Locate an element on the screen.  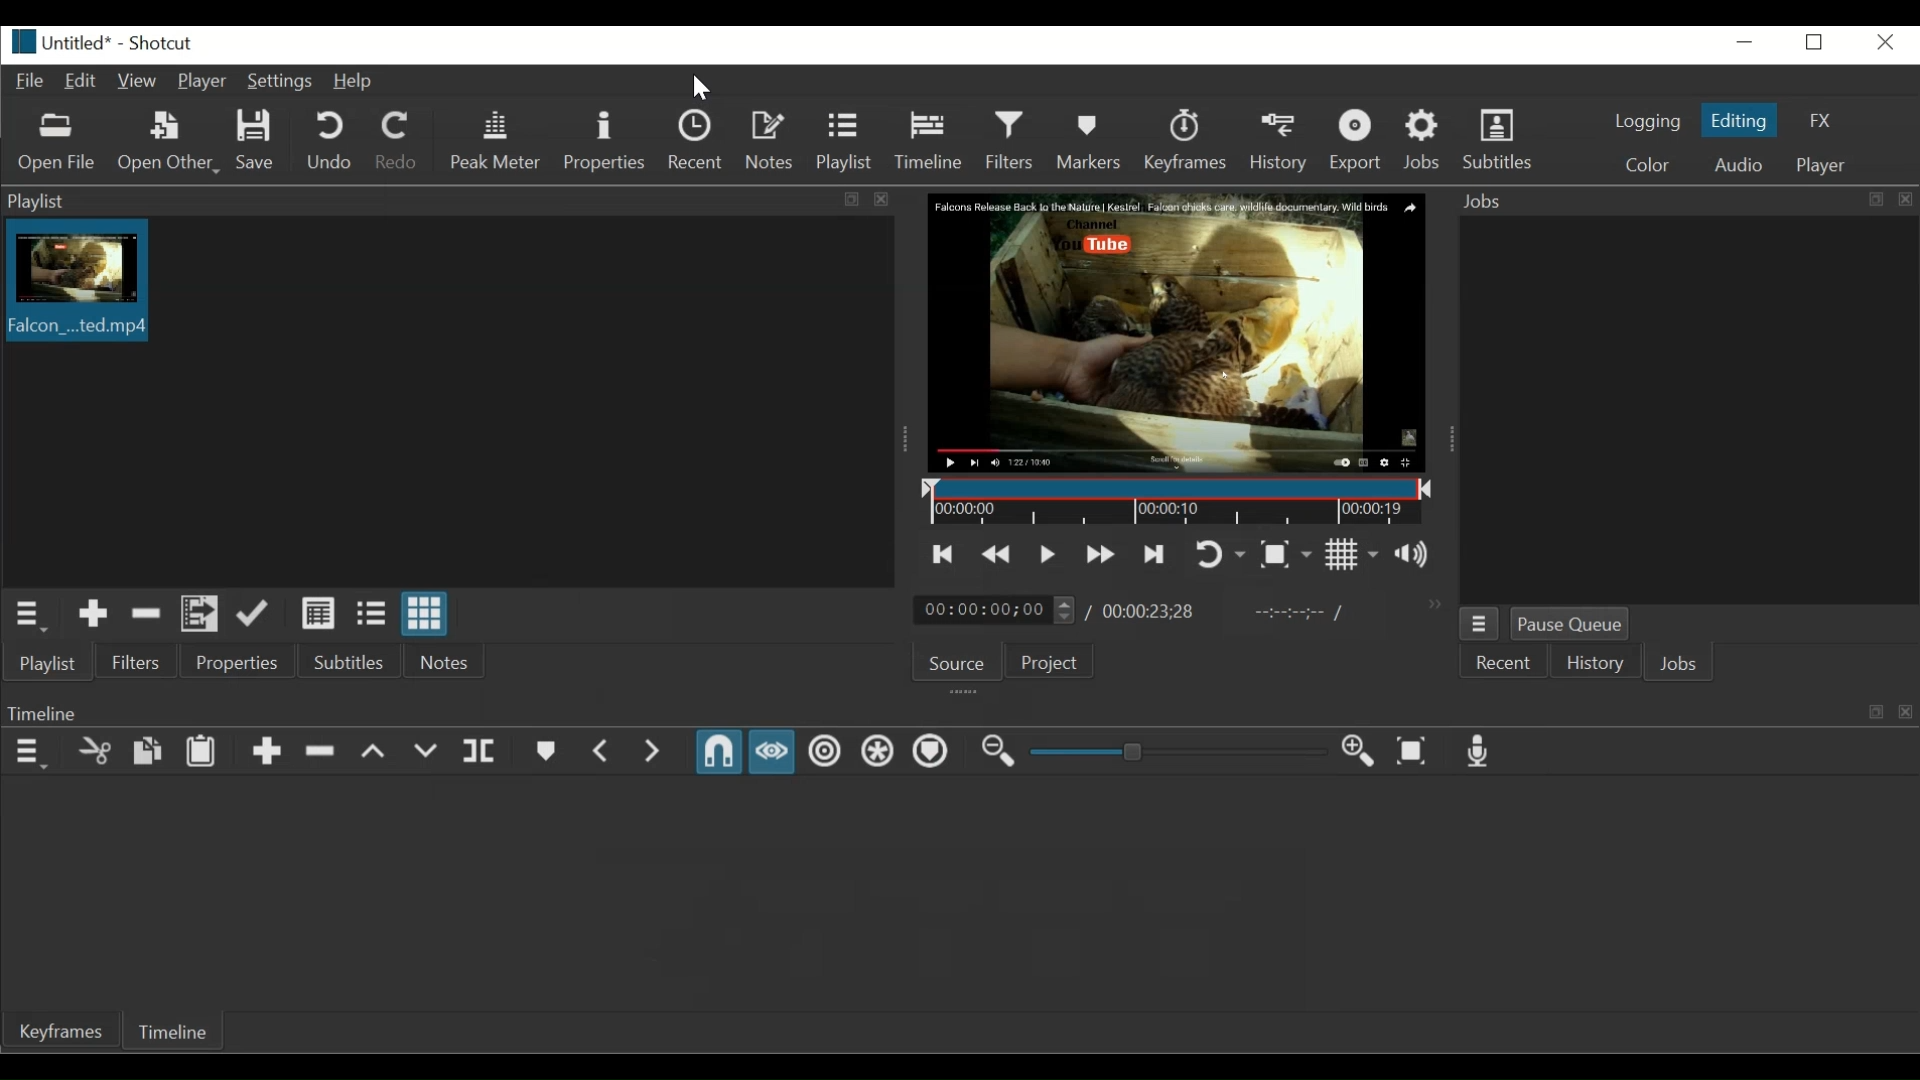
Audio is located at coordinates (1737, 164).